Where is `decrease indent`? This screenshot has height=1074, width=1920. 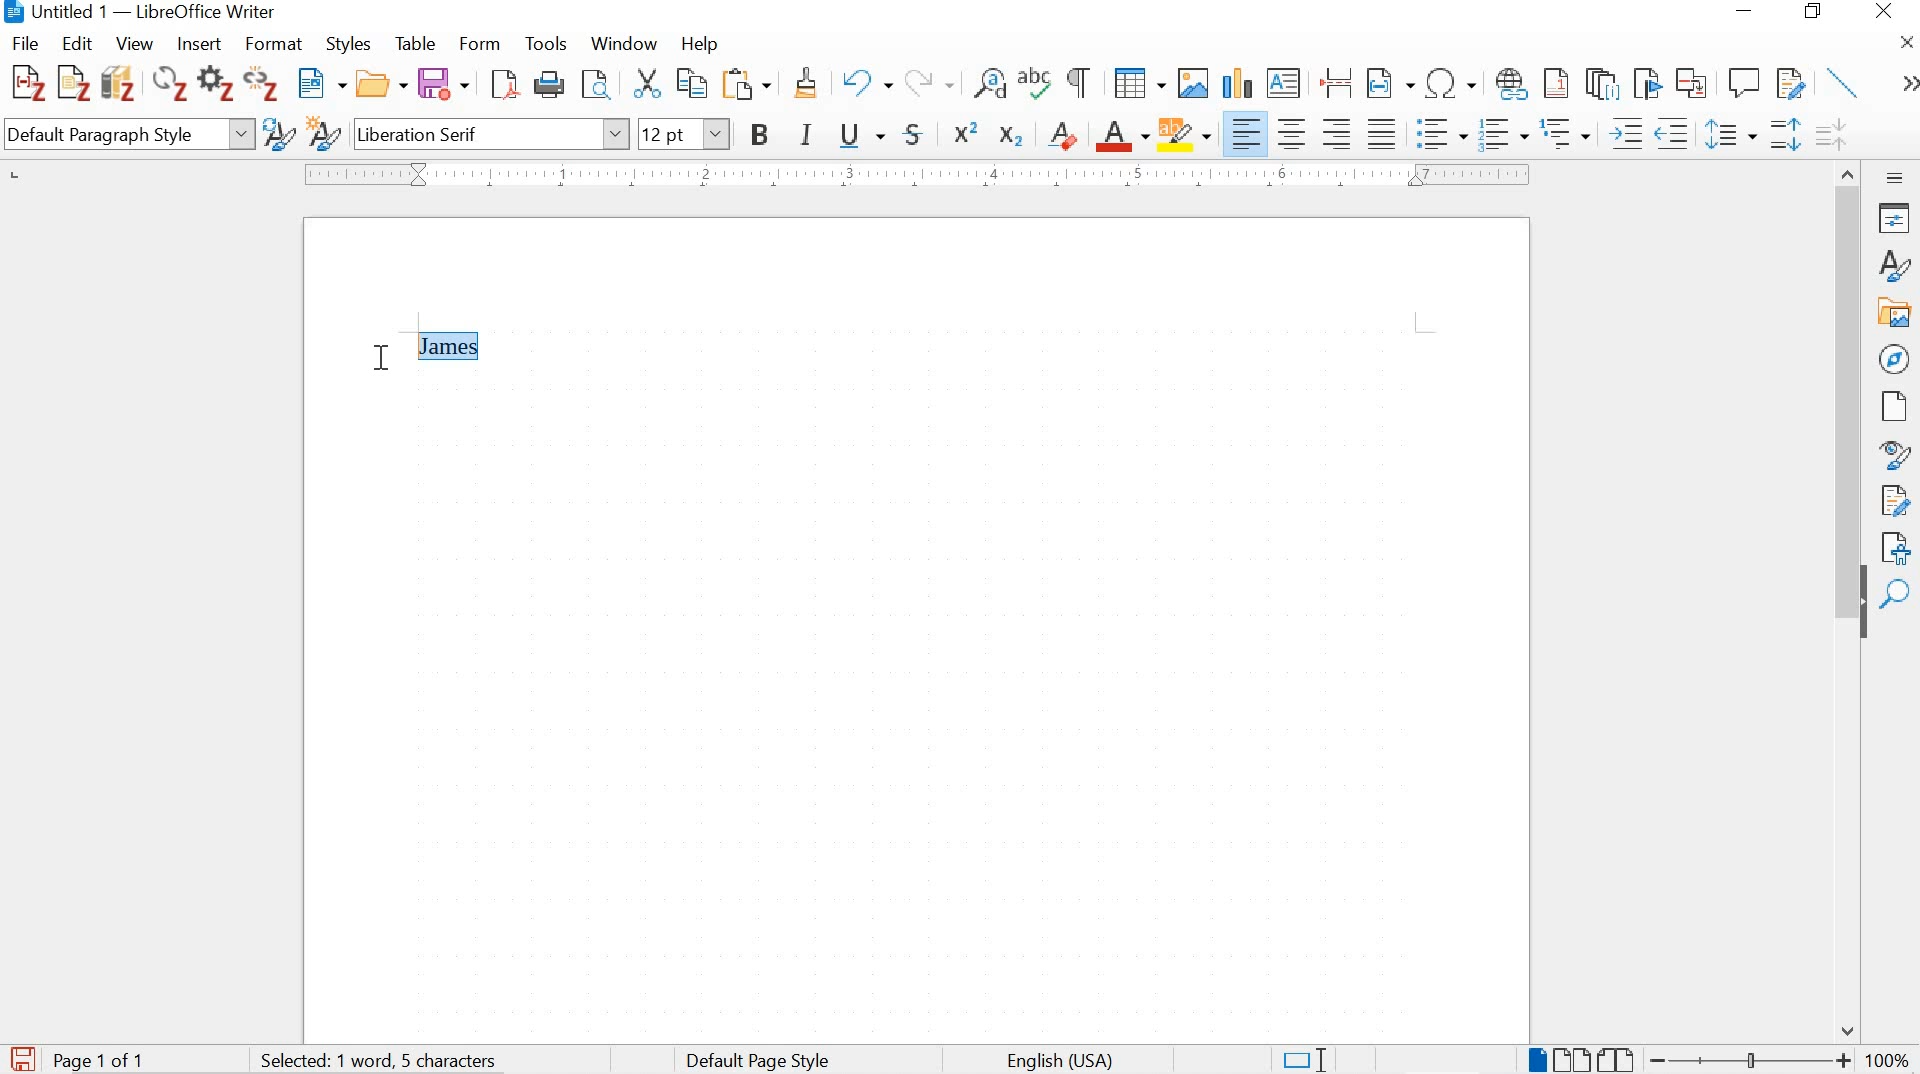 decrease indent is located at coordinates (1675, 133).